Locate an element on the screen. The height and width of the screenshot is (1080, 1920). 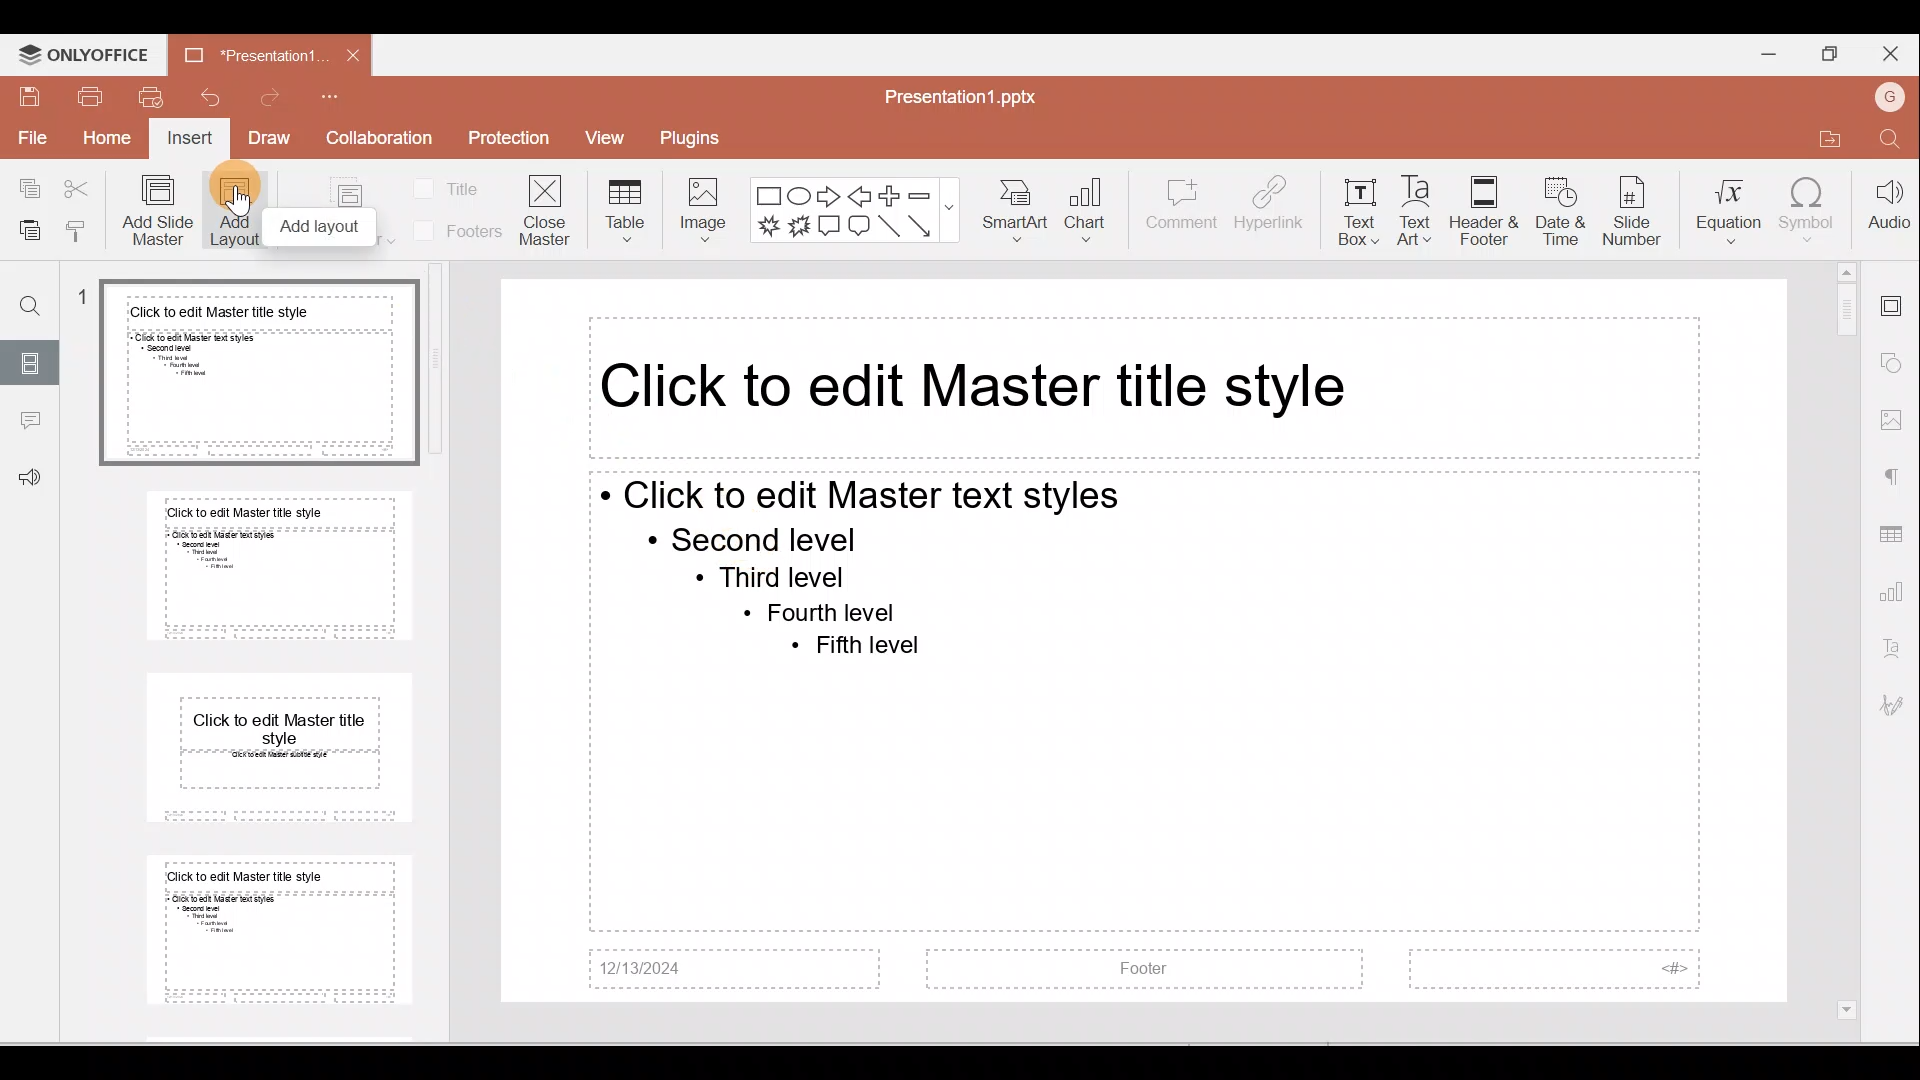
SmartArt is located at coordinates (1018, 208).